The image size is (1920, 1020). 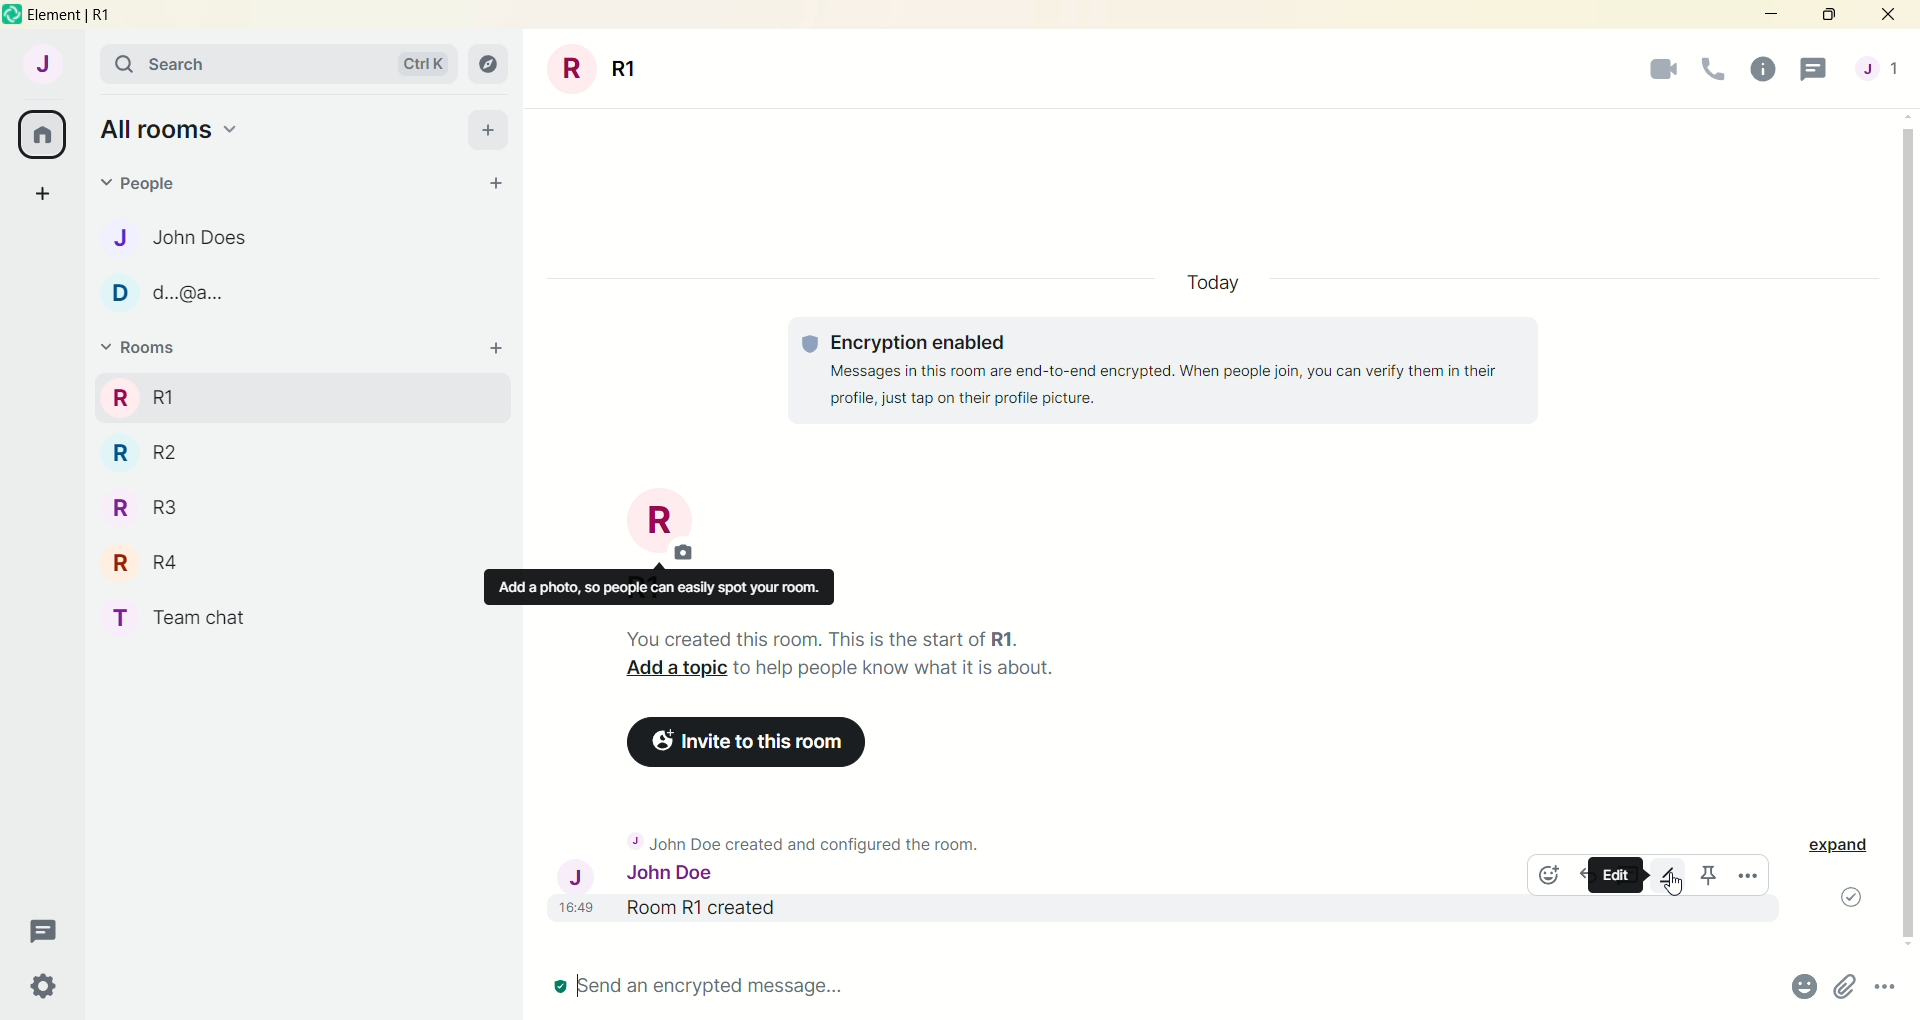 I want to click on maximize, so click(x=1828, y=17).